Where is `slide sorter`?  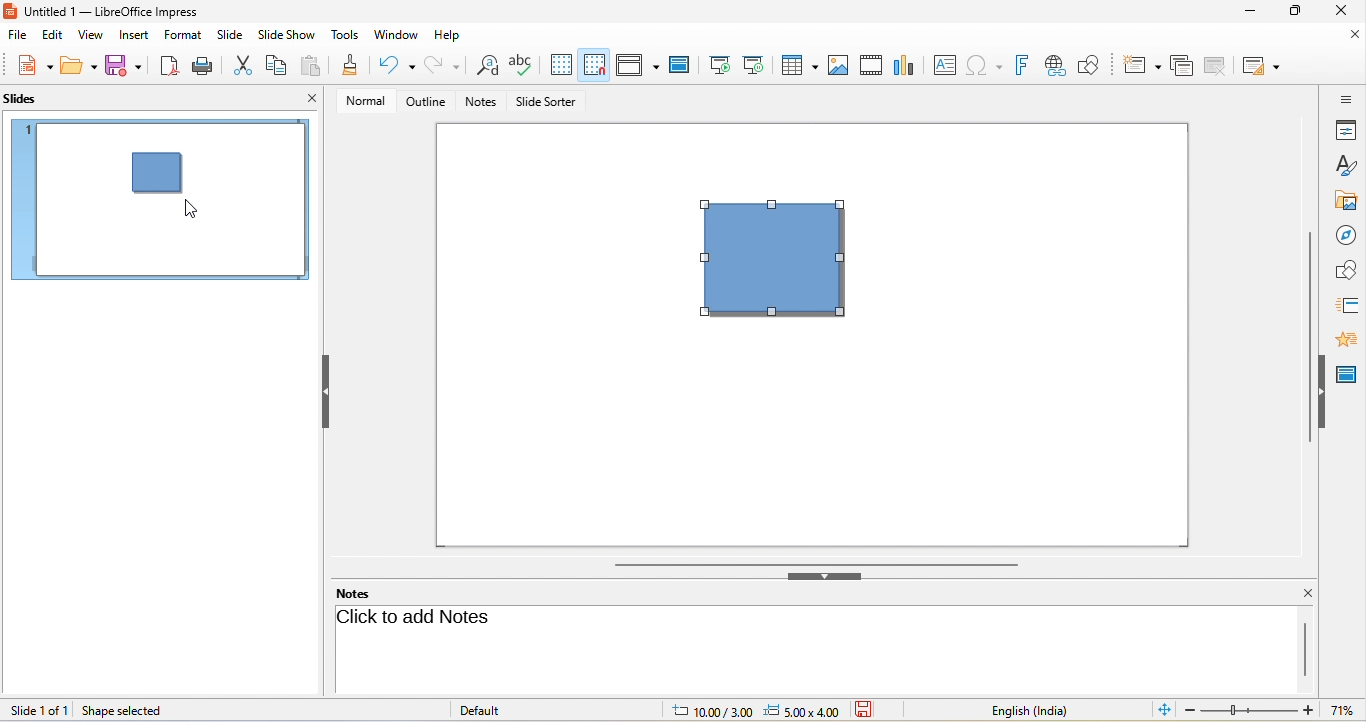 slide sorter is located at coordinates (549, 102).